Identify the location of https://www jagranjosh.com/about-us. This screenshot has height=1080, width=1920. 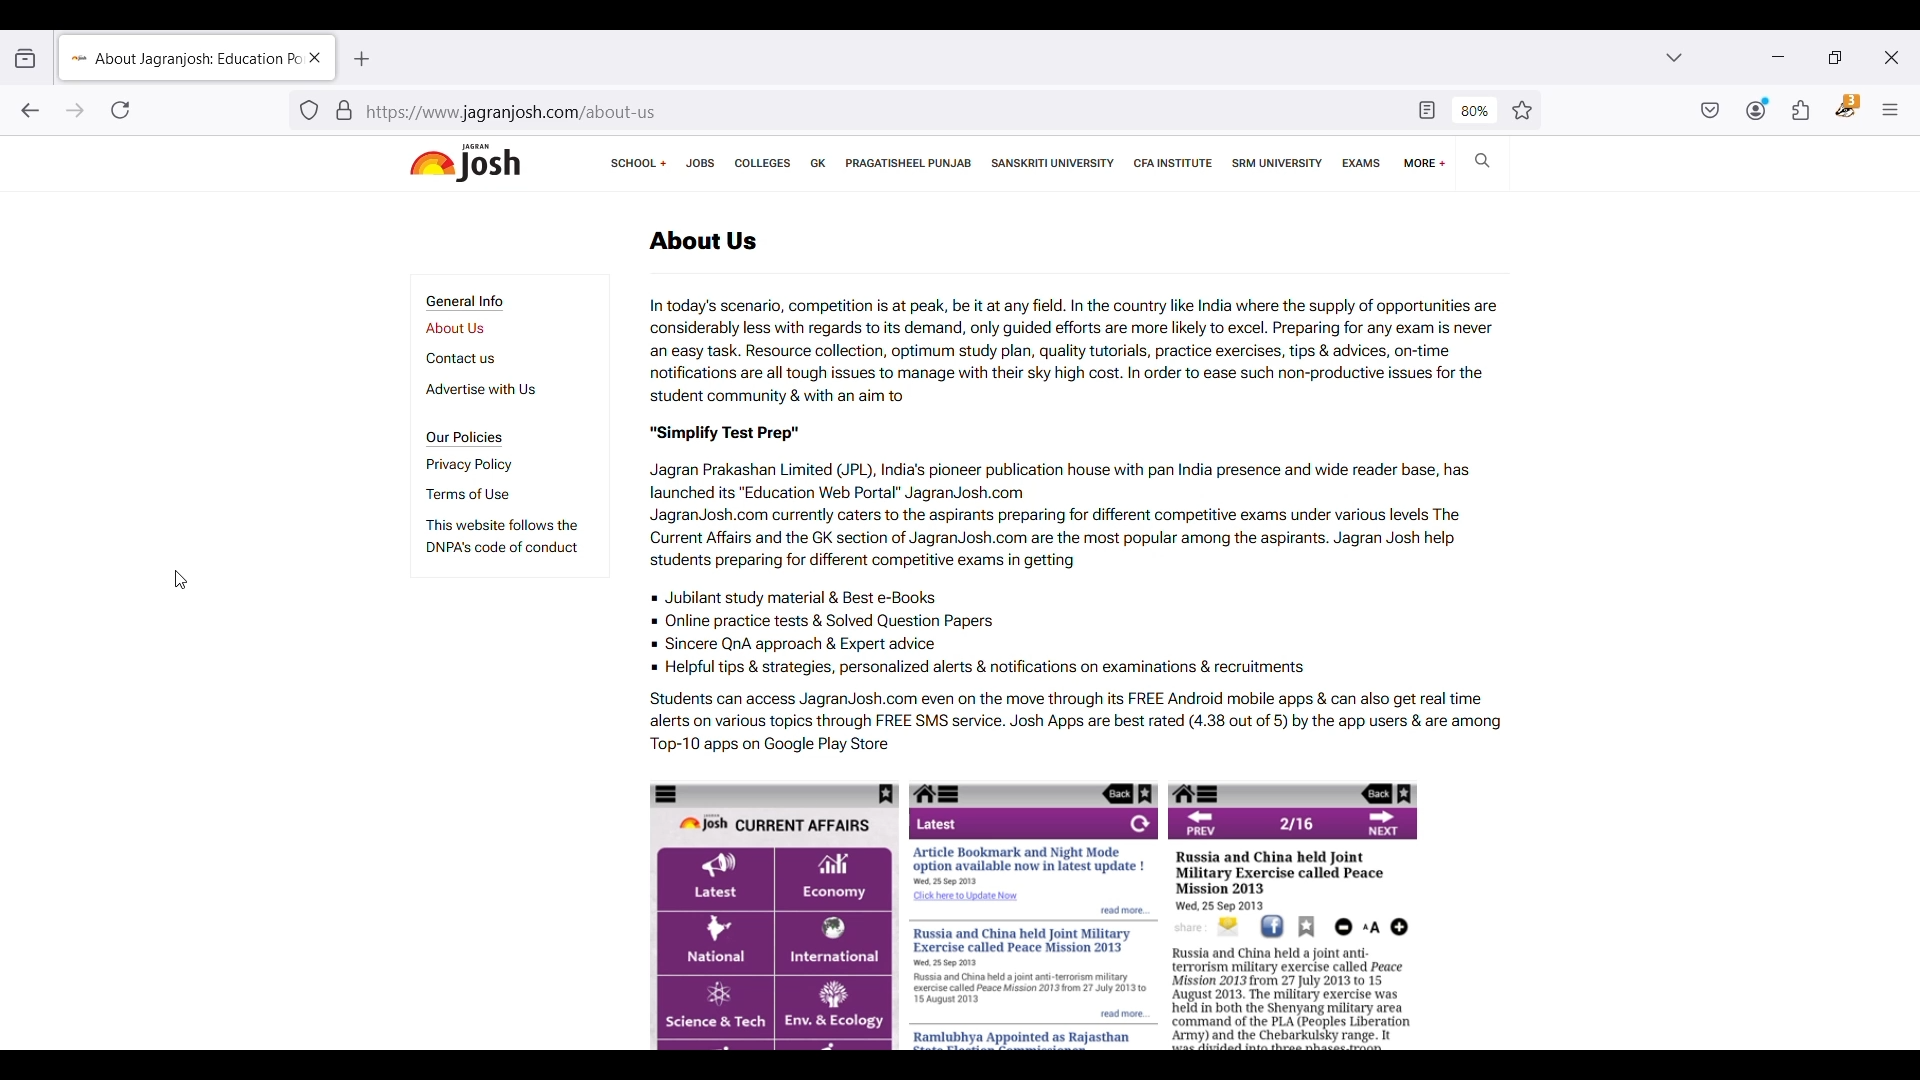
(869, 108).